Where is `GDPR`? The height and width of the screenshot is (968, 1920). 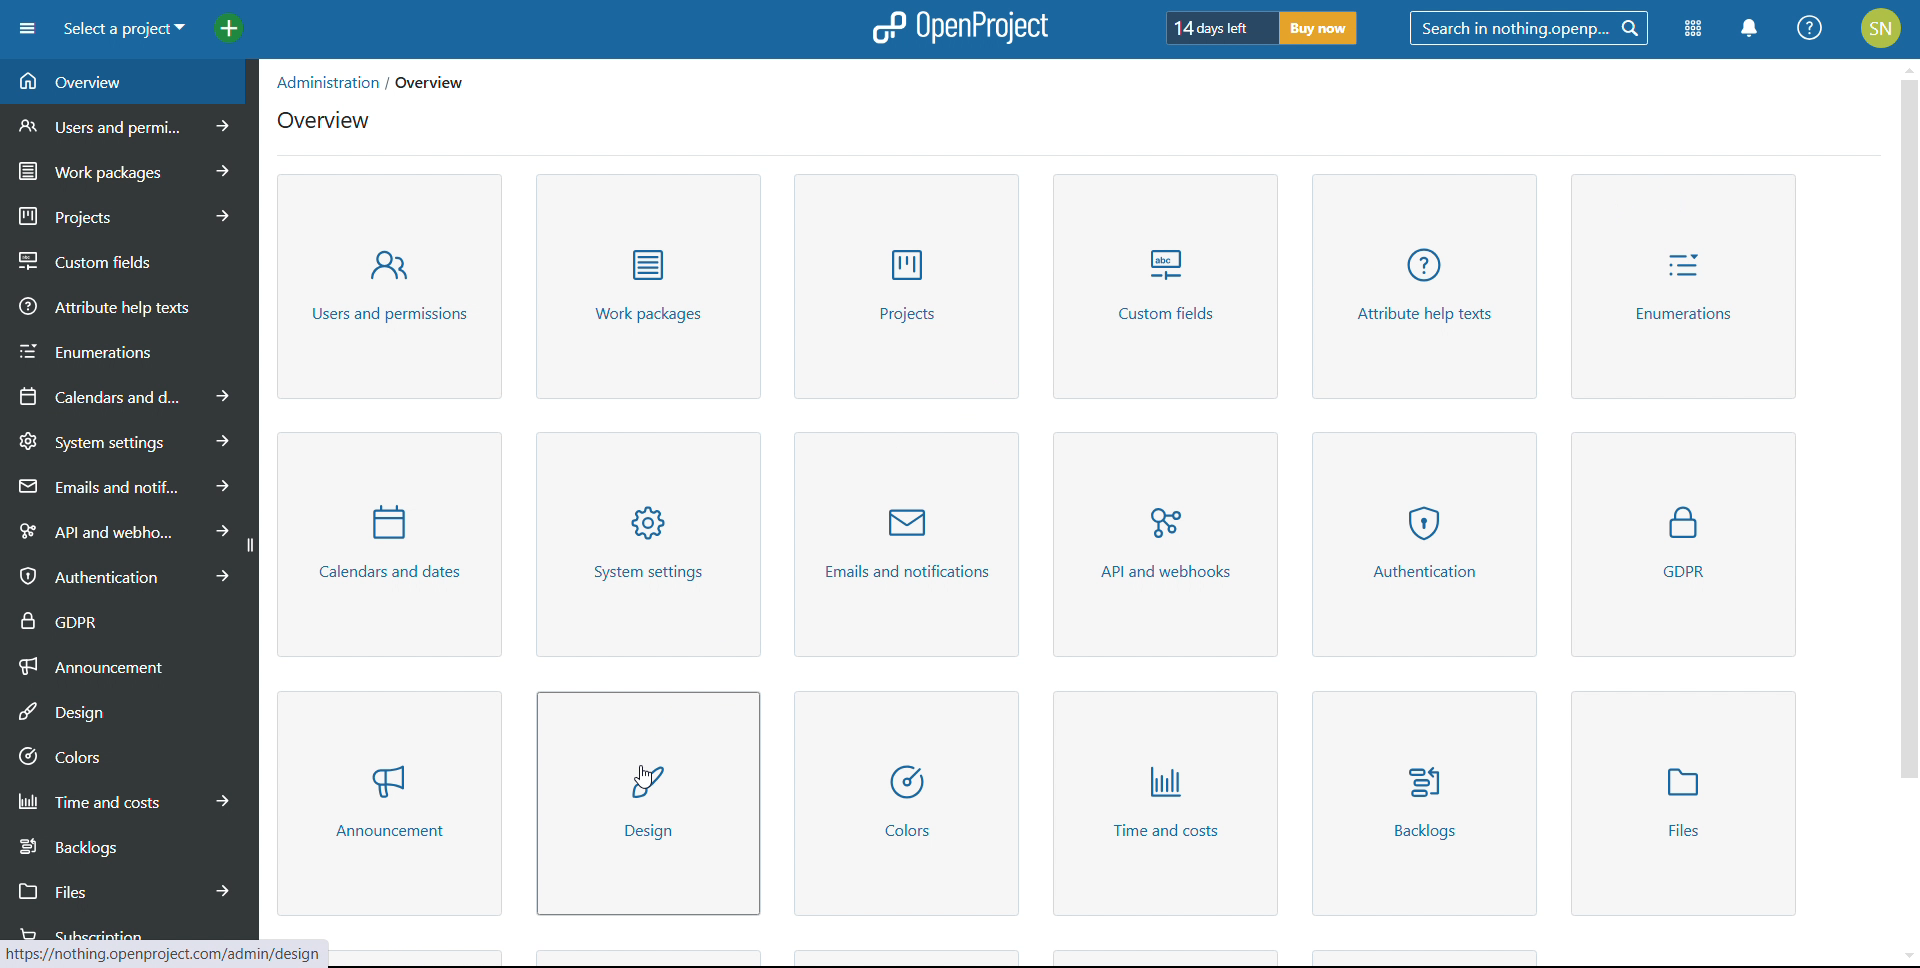 GDPR is located at coordinates (128, 618).